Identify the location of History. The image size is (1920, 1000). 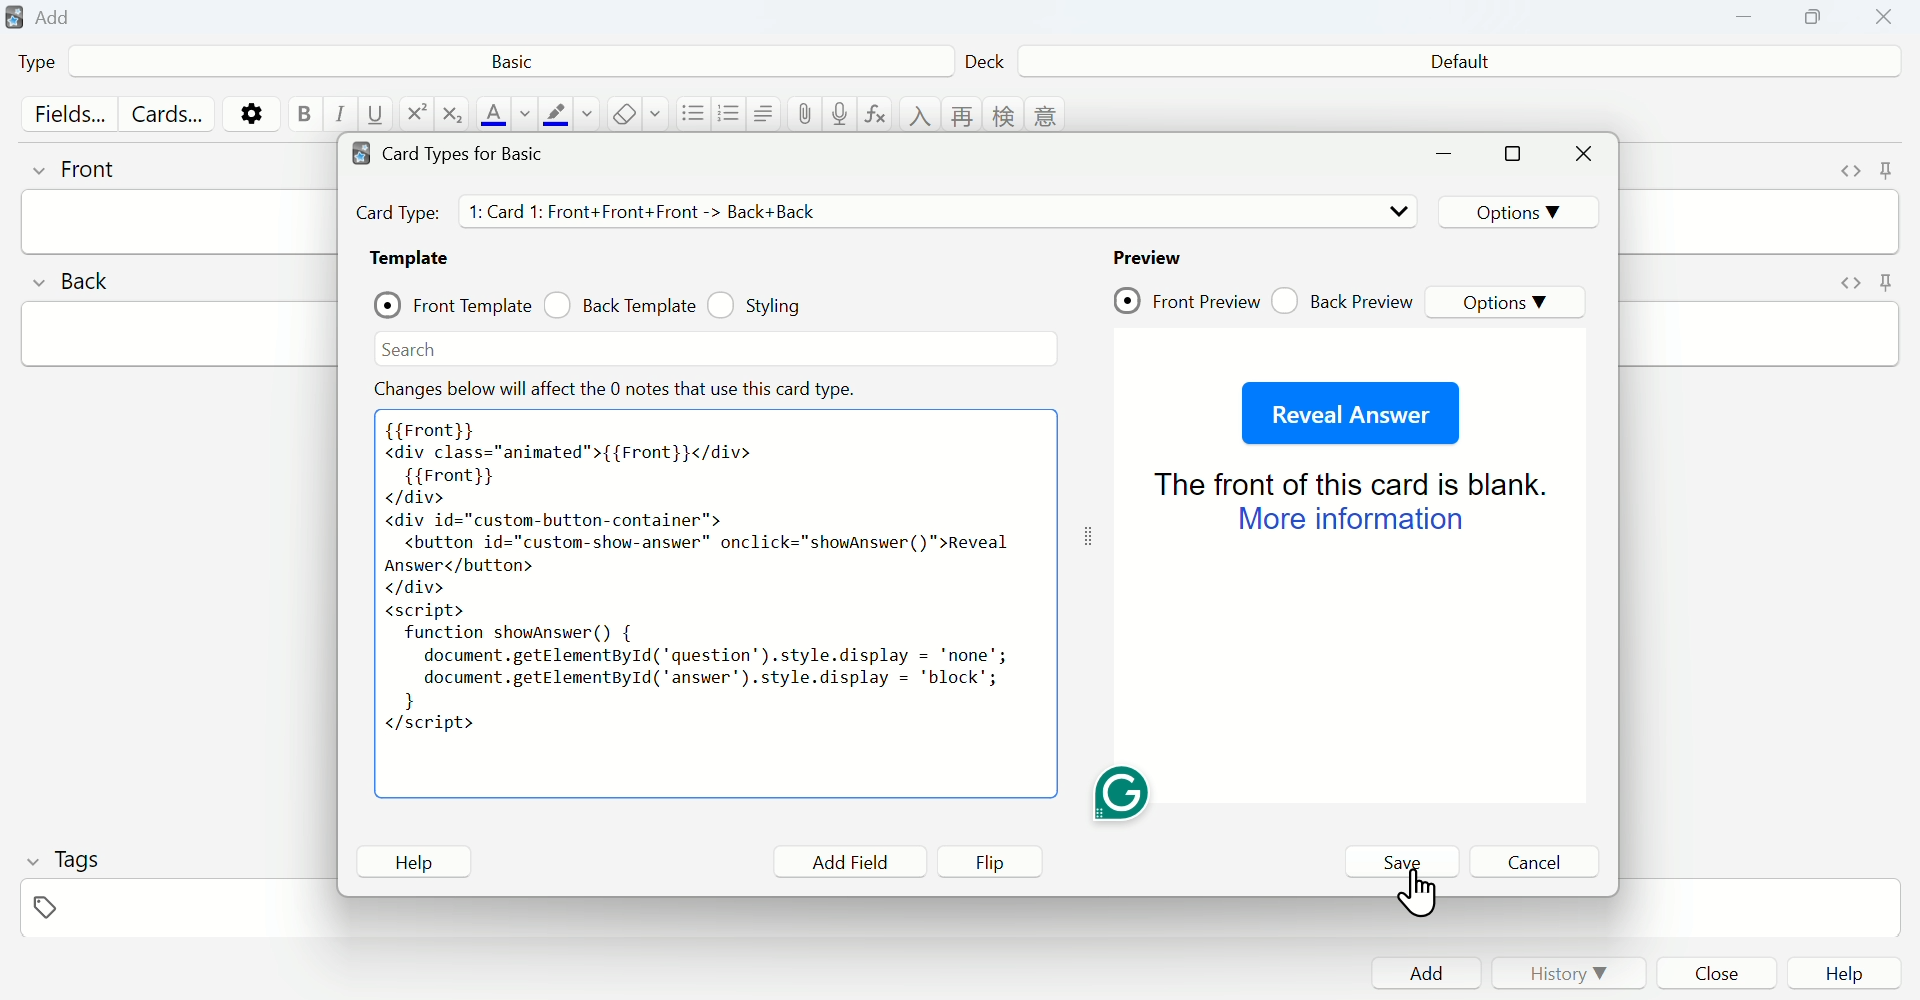
(1567, 973).